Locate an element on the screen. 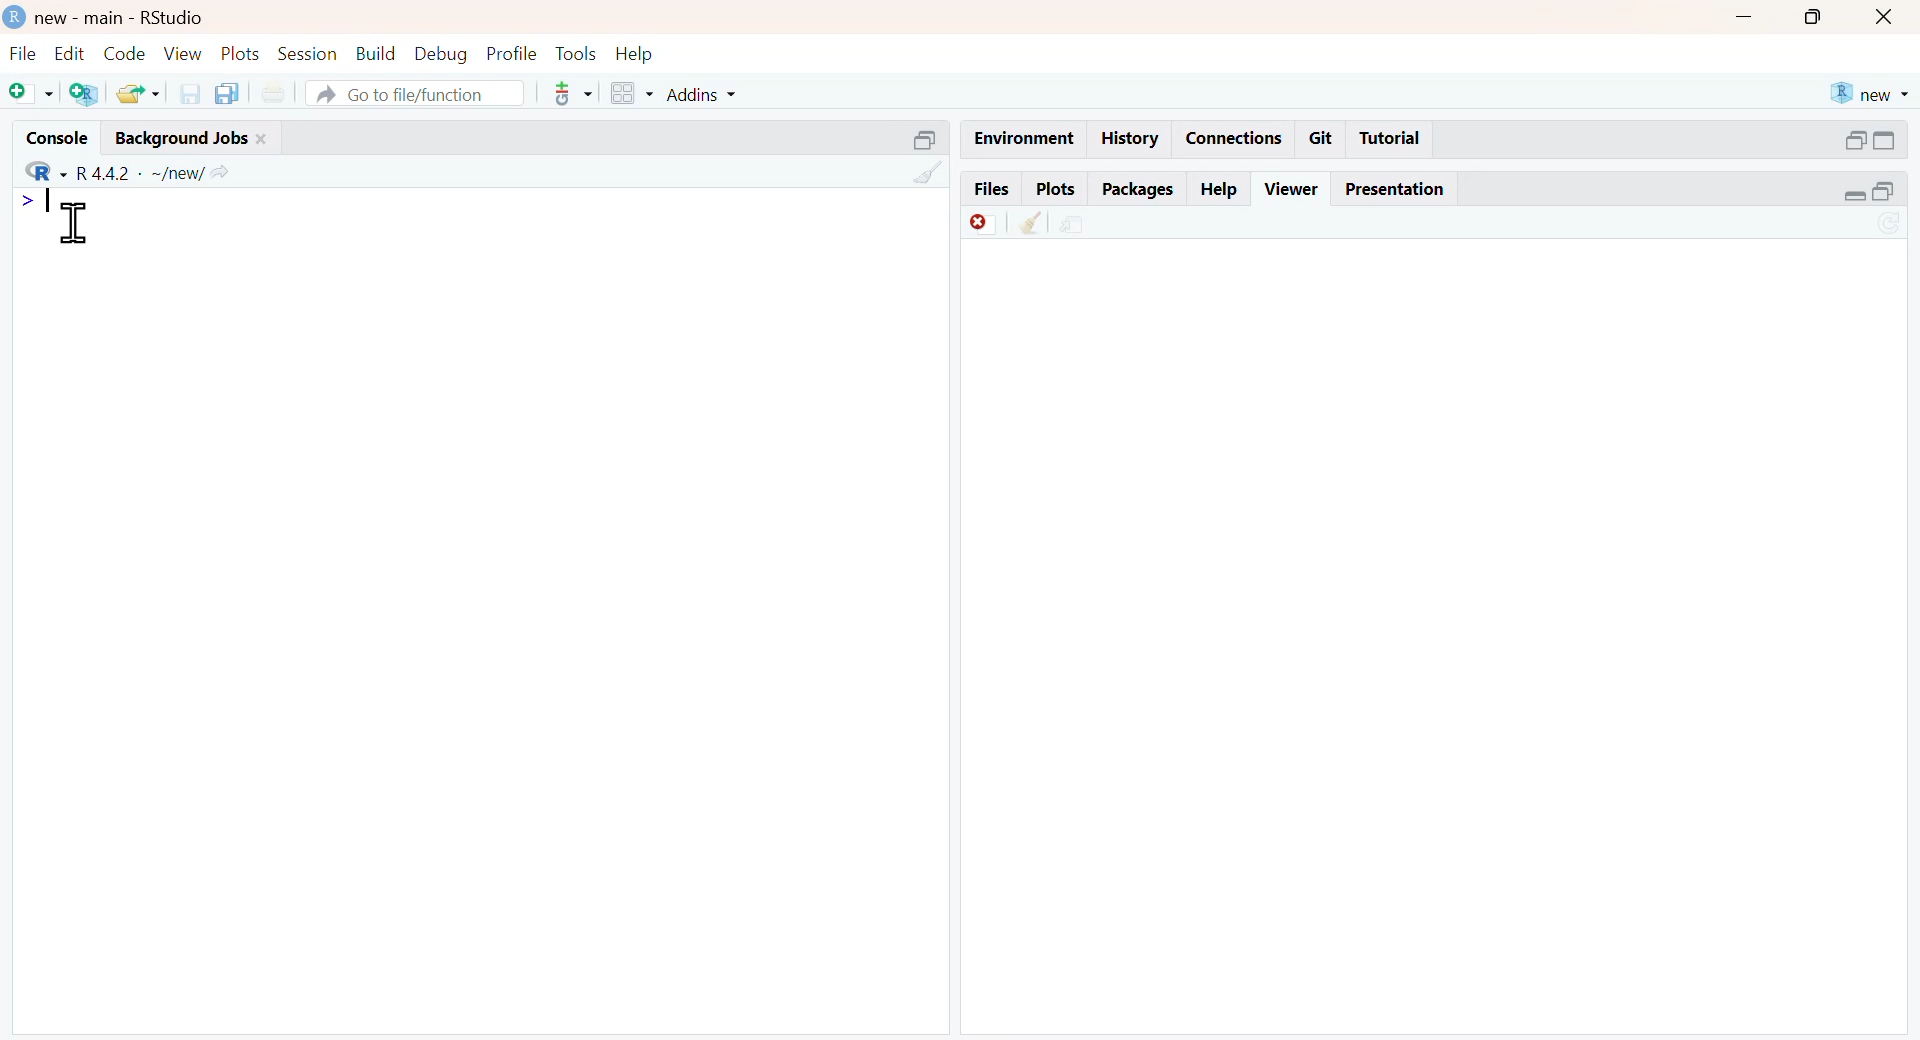 This screenshot has height=1040, width=1920. grid is located at coordinates (632, 92).